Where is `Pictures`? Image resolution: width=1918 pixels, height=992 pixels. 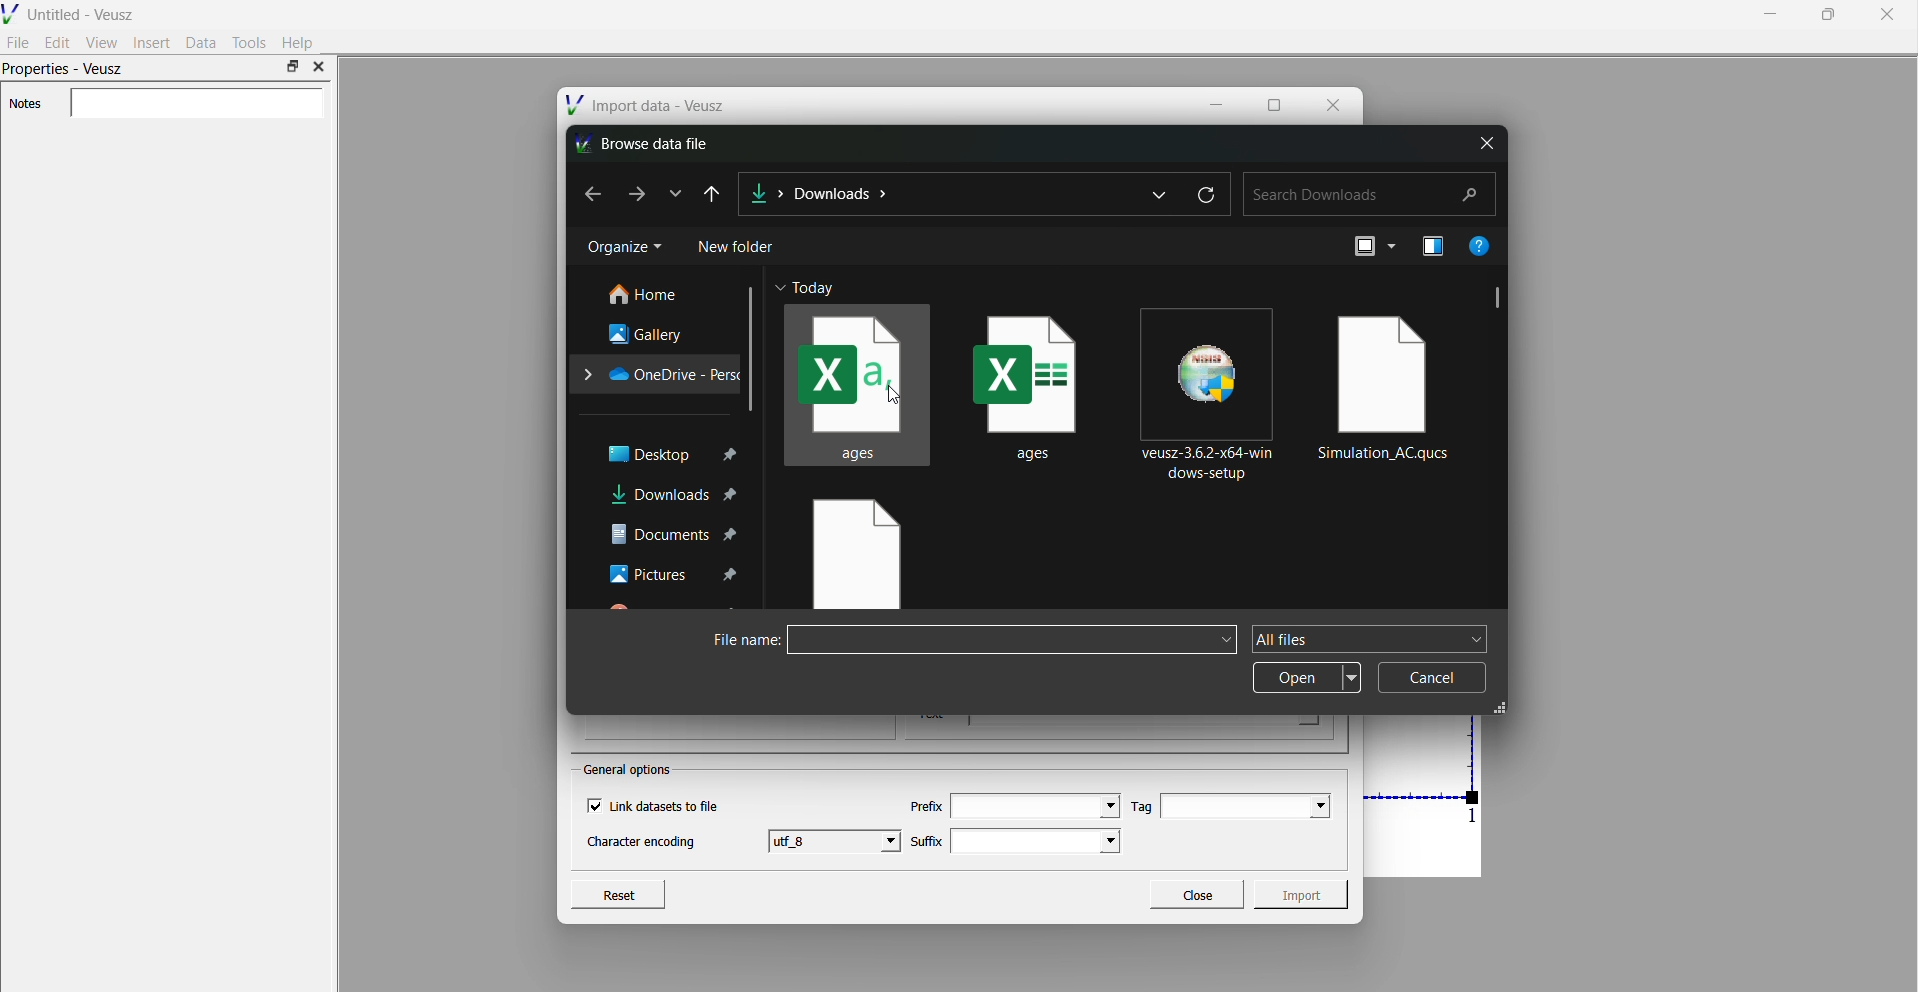
Pictures is located at coordinates (675, 573).